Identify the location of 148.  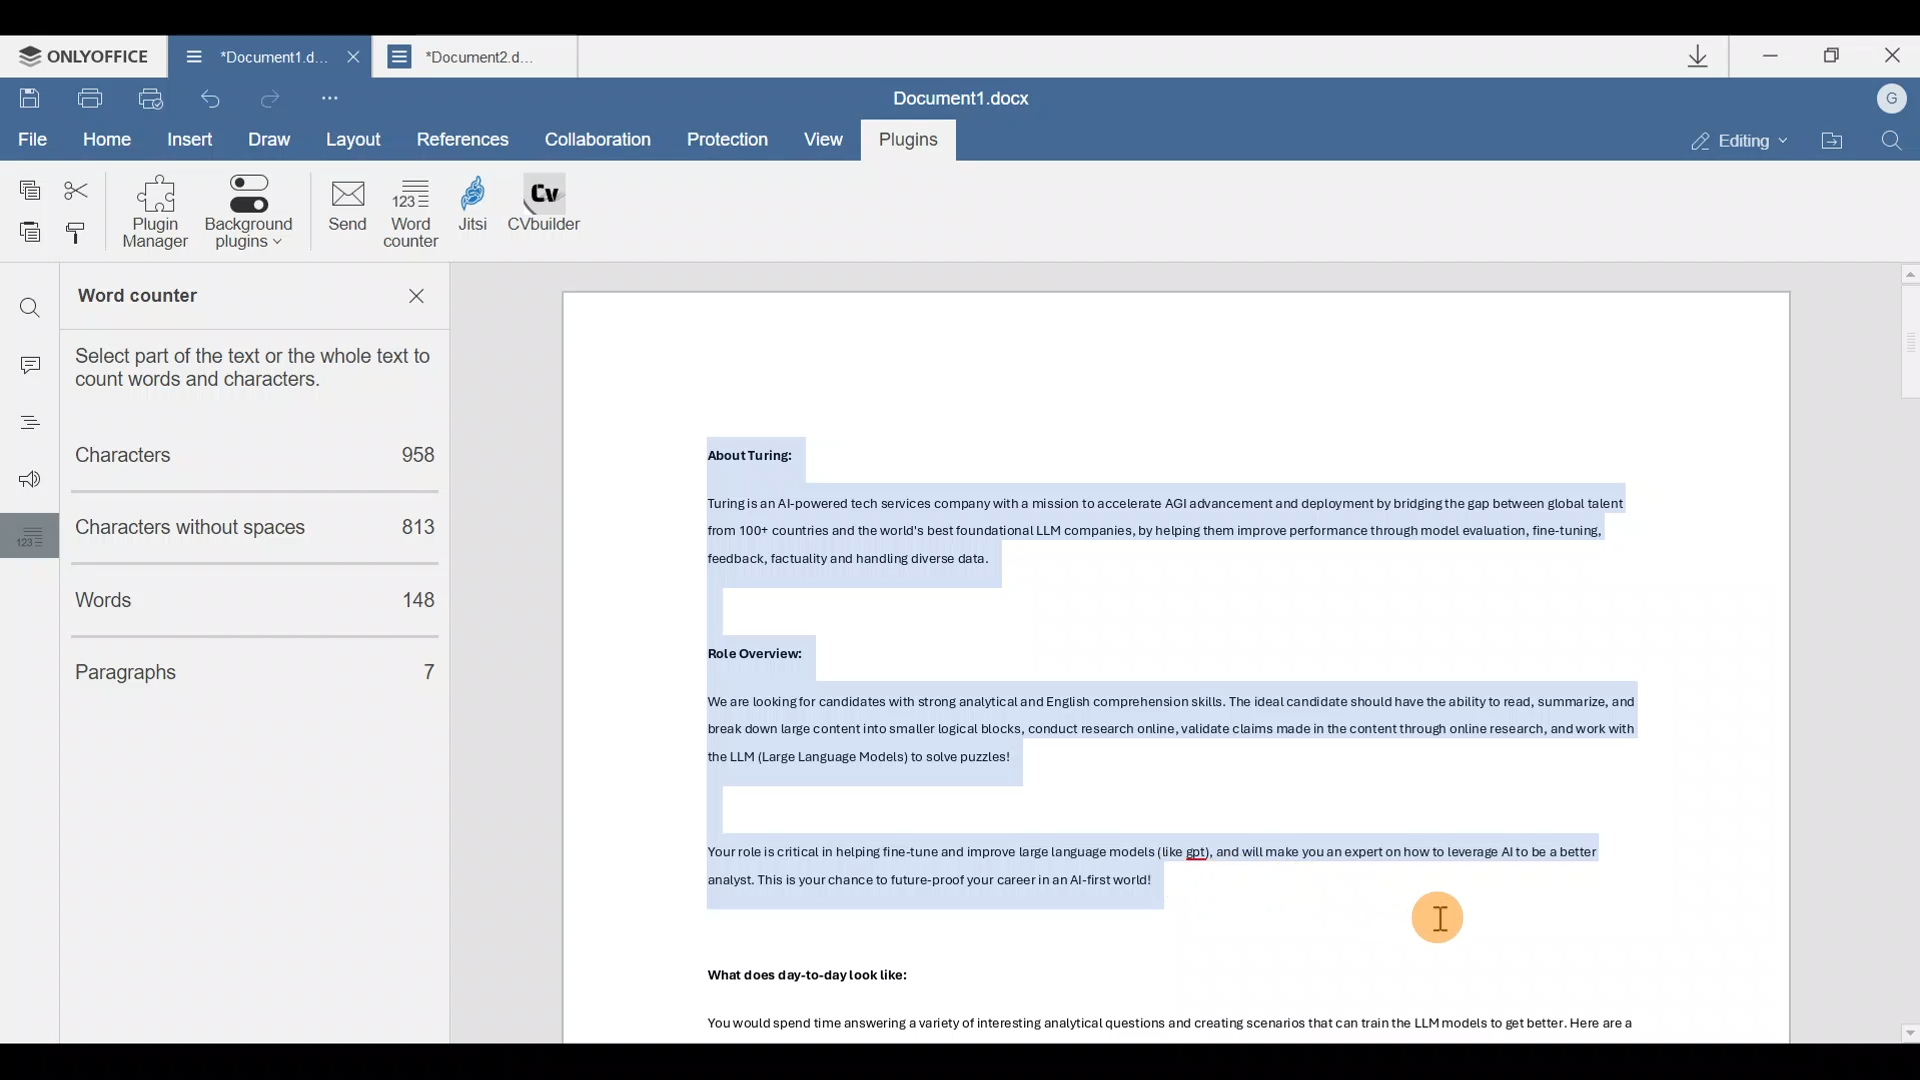
(413, 597).